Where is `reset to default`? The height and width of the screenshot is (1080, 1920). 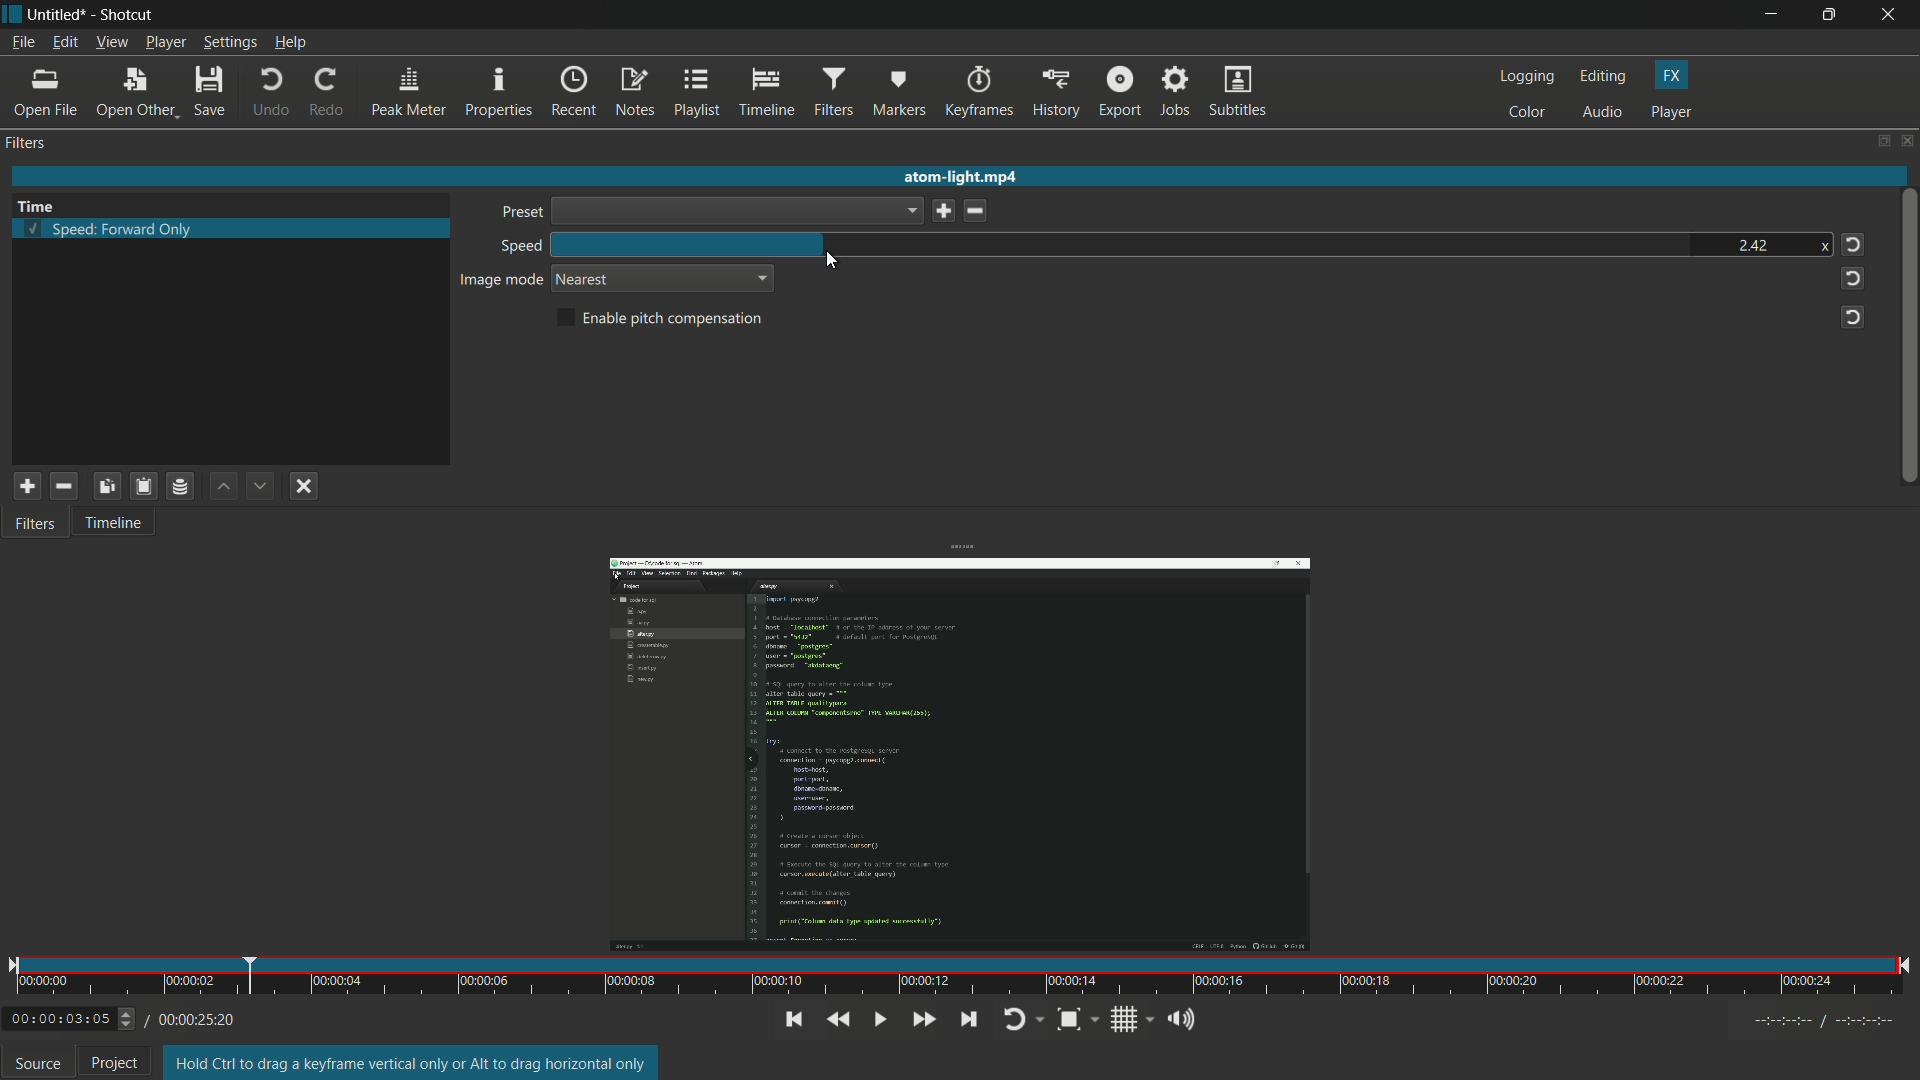
reset to default is located at coordinates (1851, 244).